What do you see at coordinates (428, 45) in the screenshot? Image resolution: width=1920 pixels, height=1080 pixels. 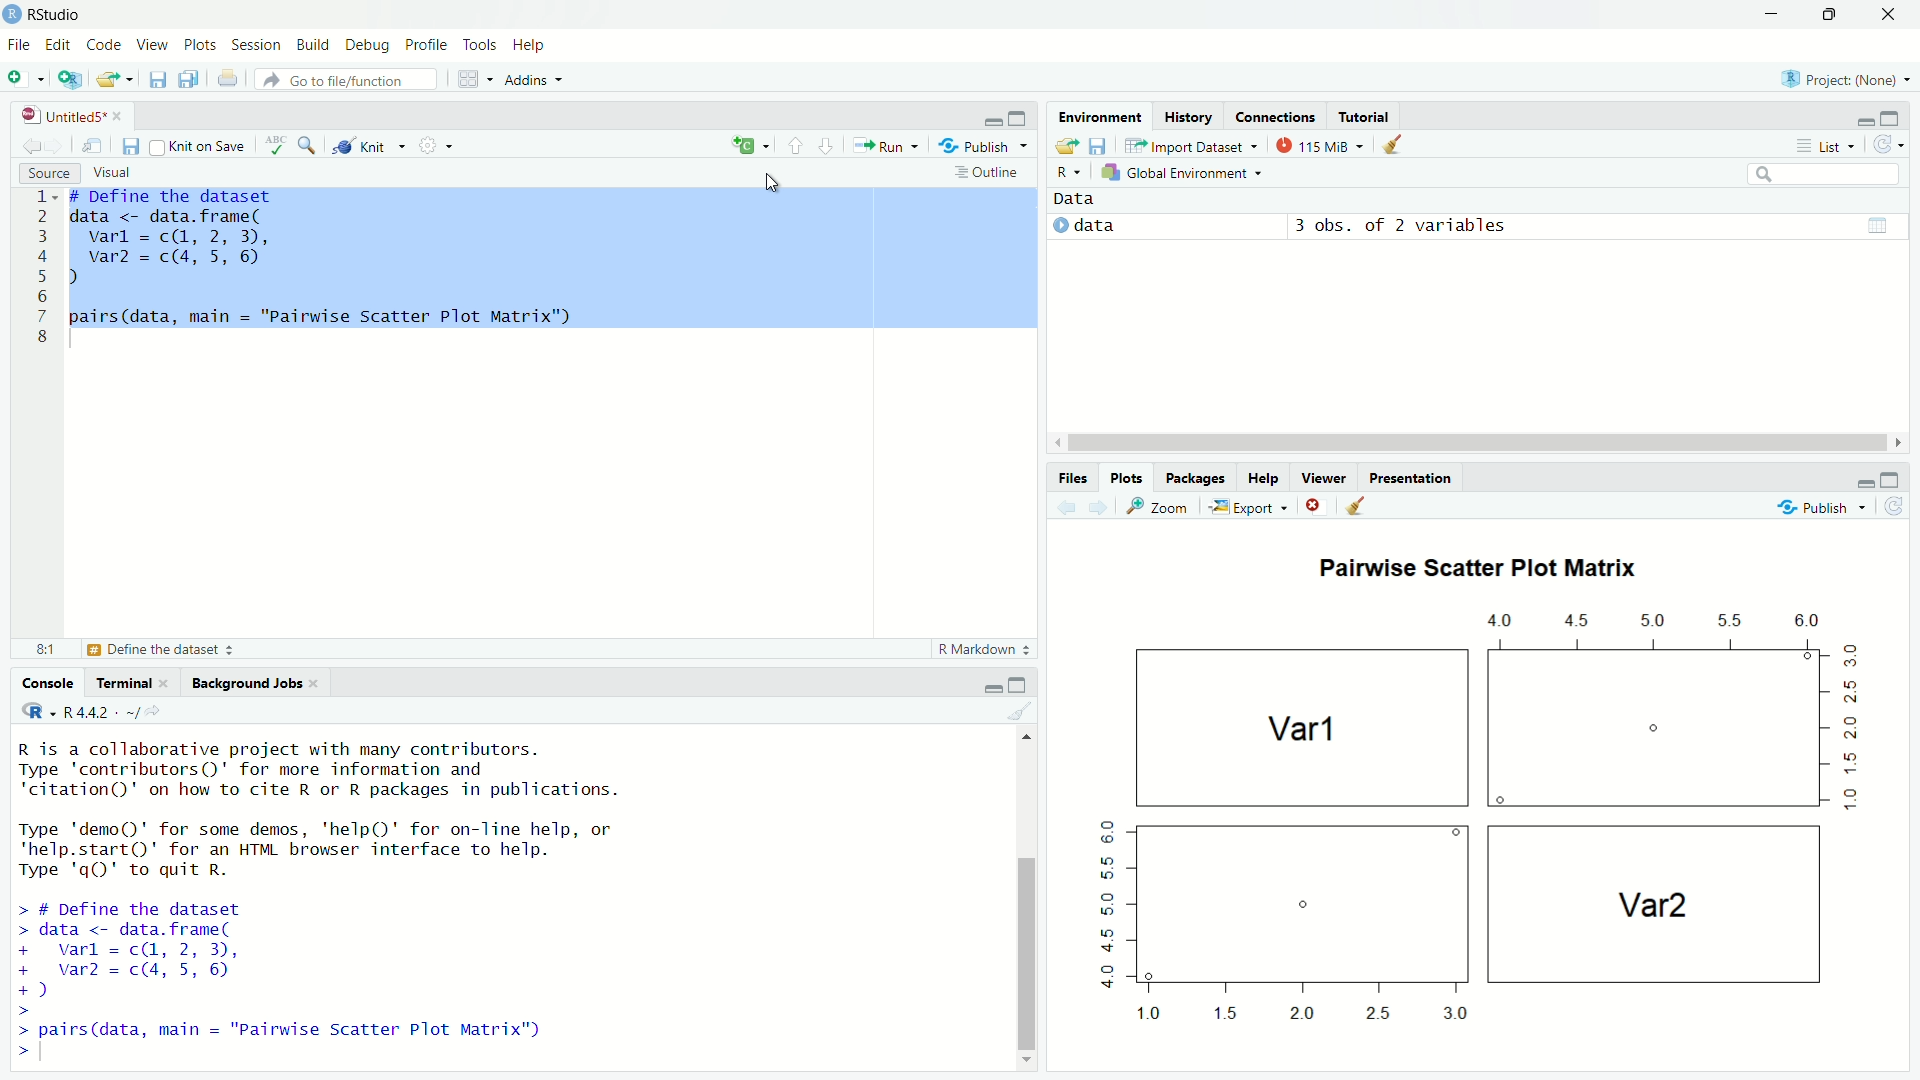 I see `Profile` at bounding box center [428, 45].